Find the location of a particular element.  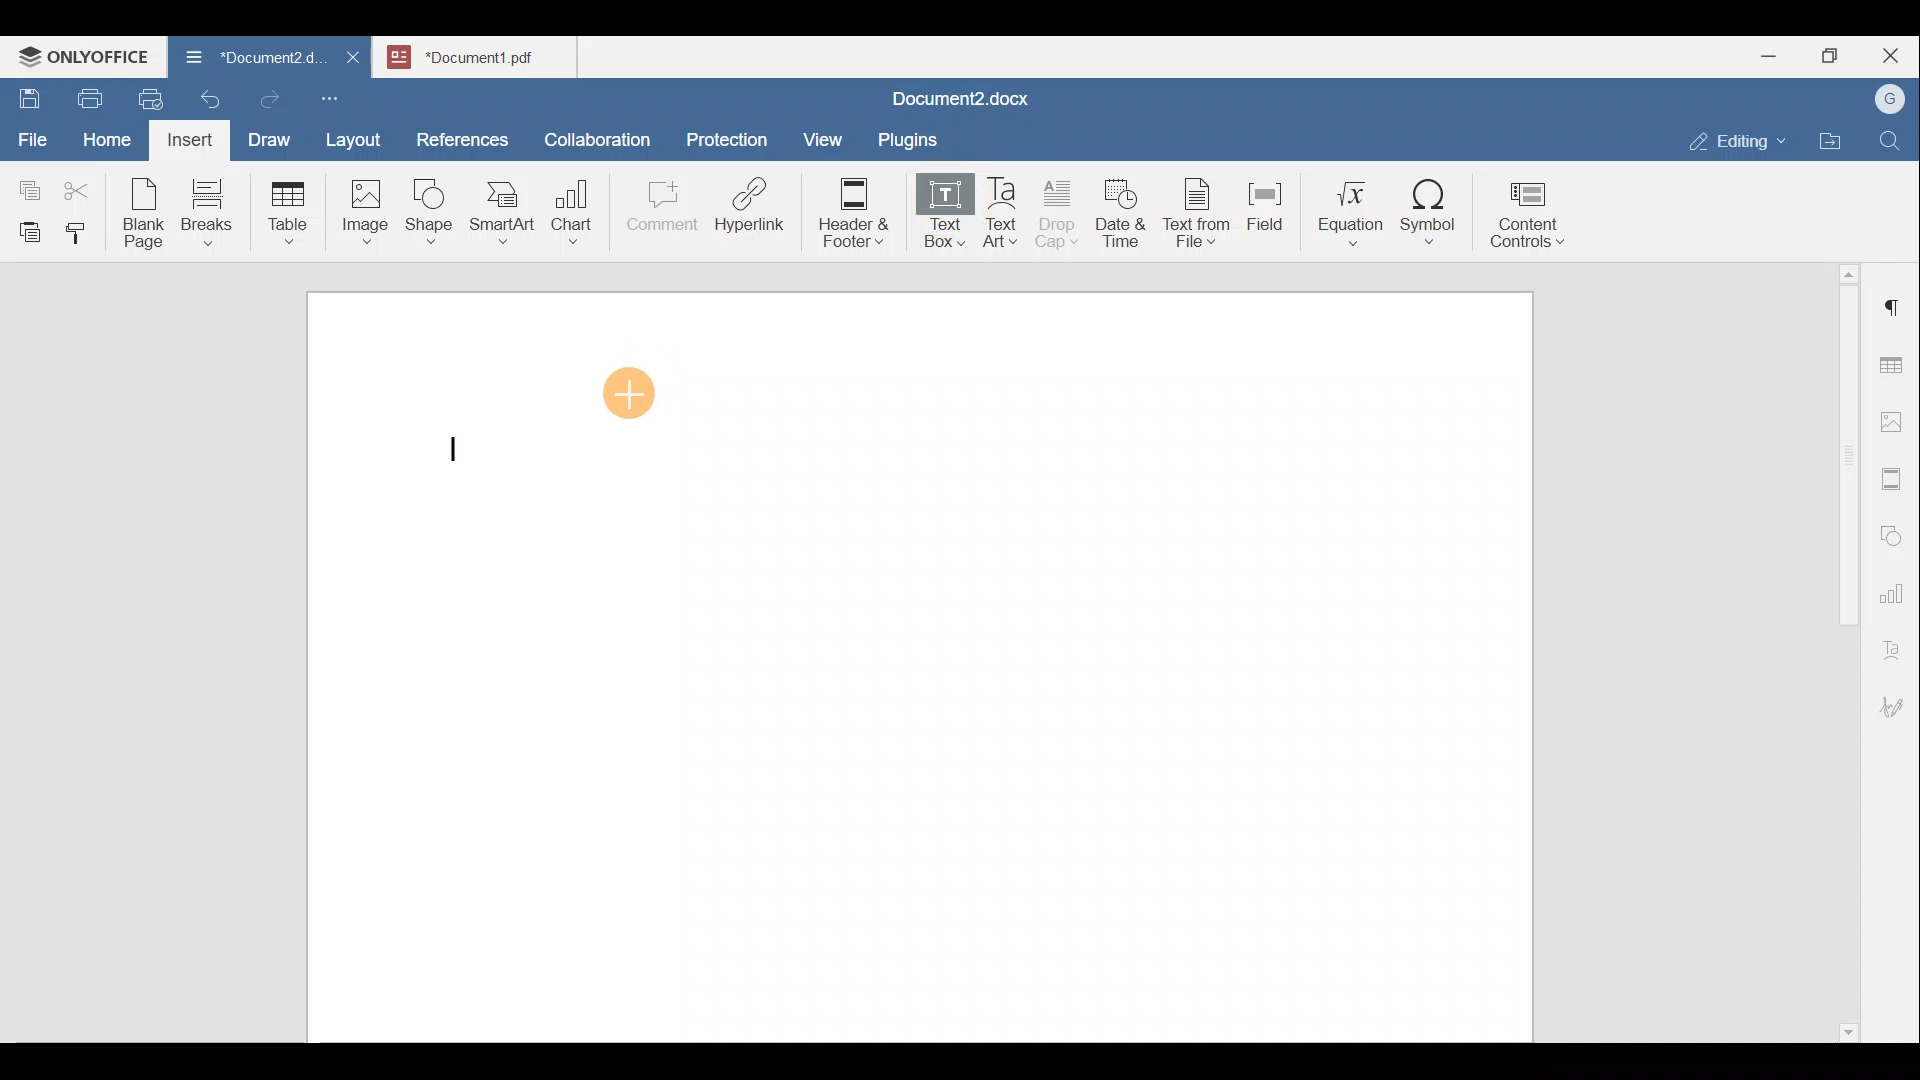

Scroll bar is located at coordinates (1841, 649).